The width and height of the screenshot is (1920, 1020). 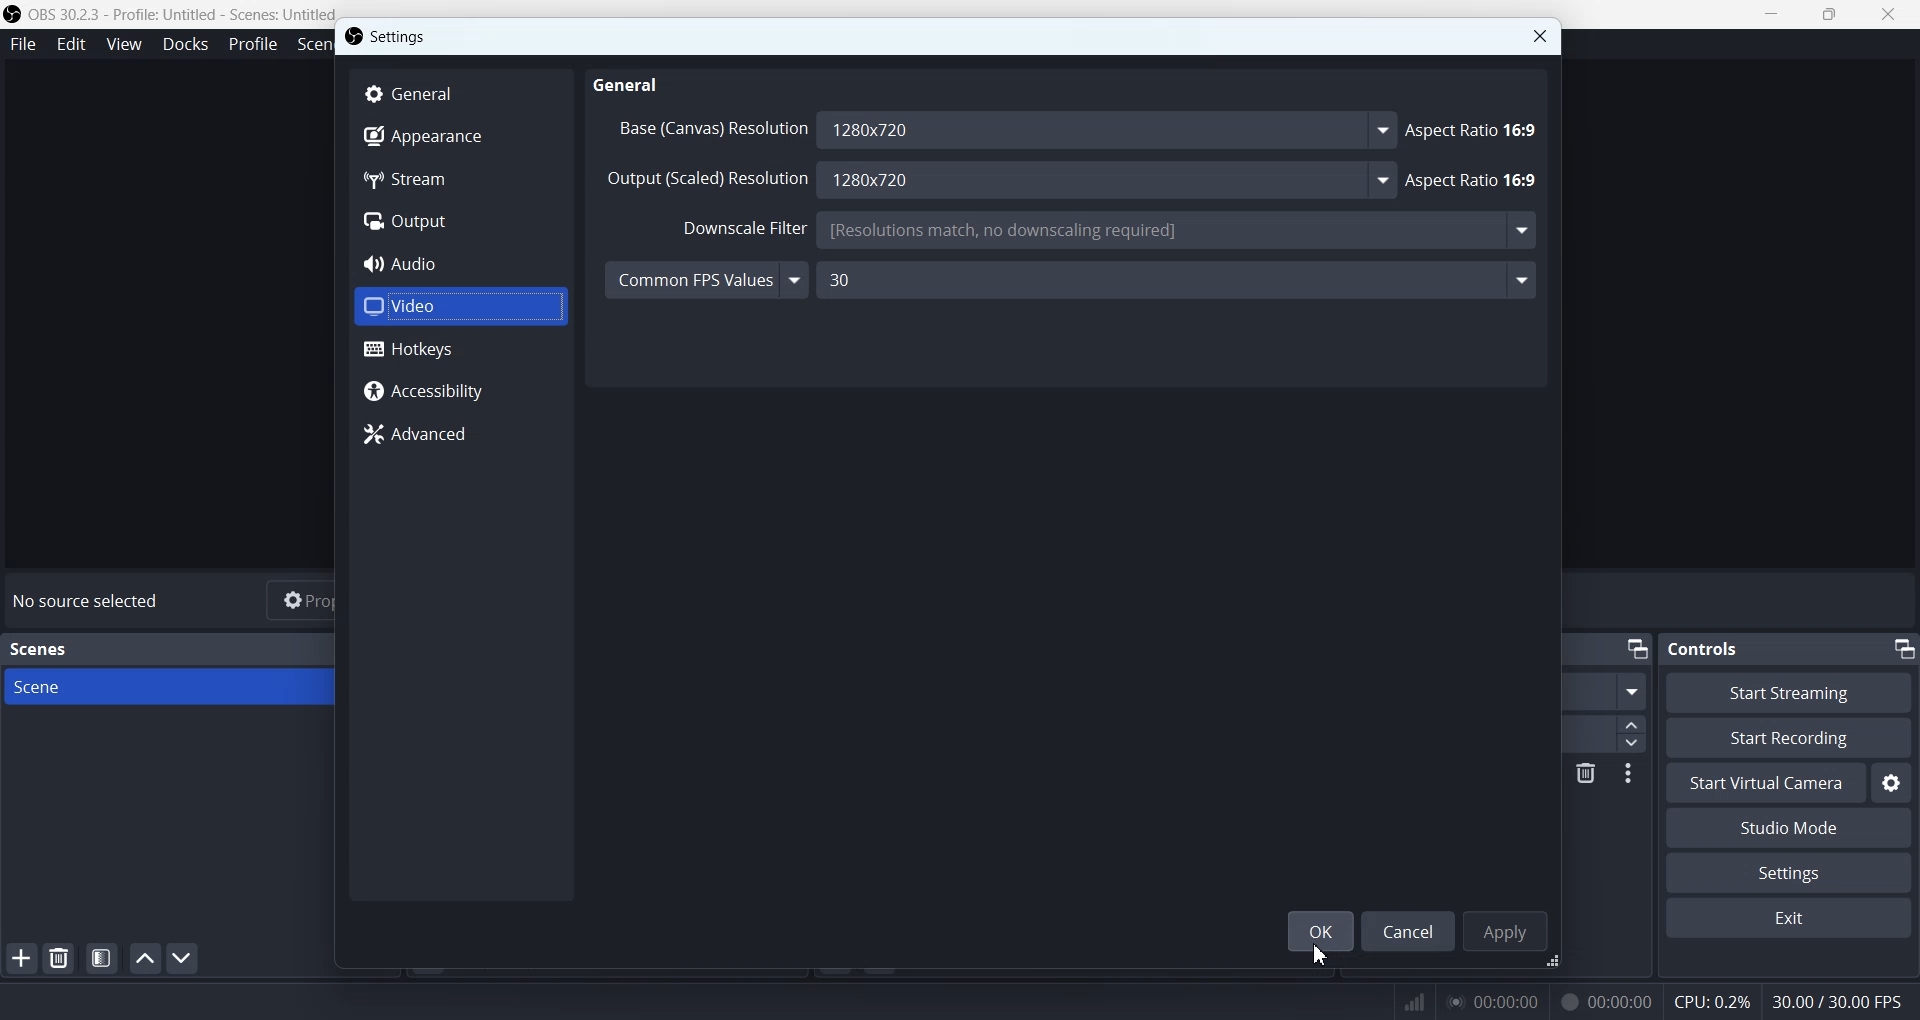 What do you see at coordinates (1789, 873) in the screenshot?
I see `Settings` at bounding box center [1789, 873].